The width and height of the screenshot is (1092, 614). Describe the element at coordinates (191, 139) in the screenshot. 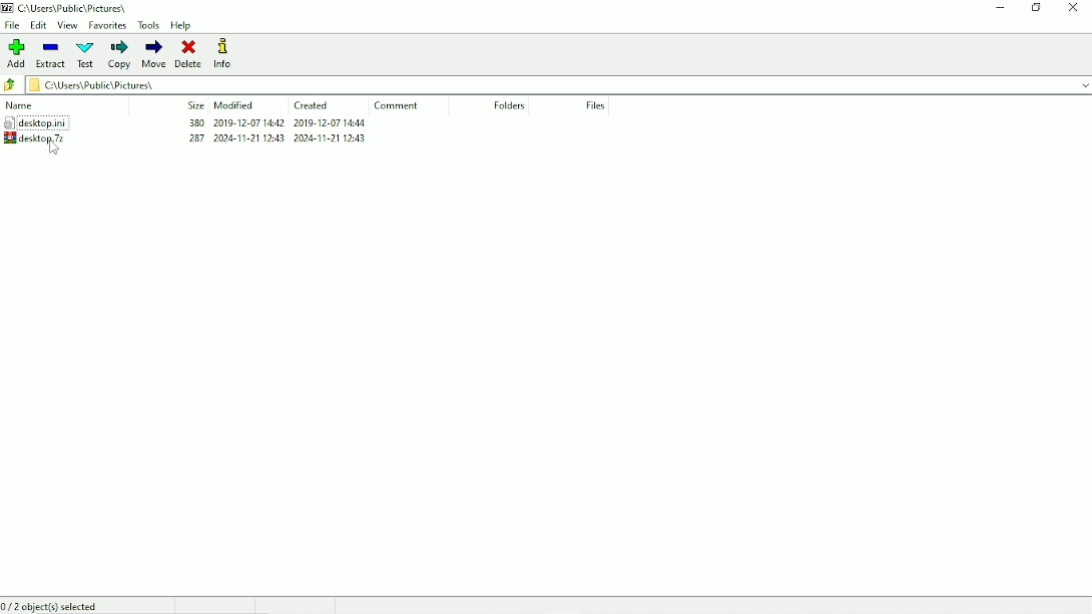

I see `283` at that location.